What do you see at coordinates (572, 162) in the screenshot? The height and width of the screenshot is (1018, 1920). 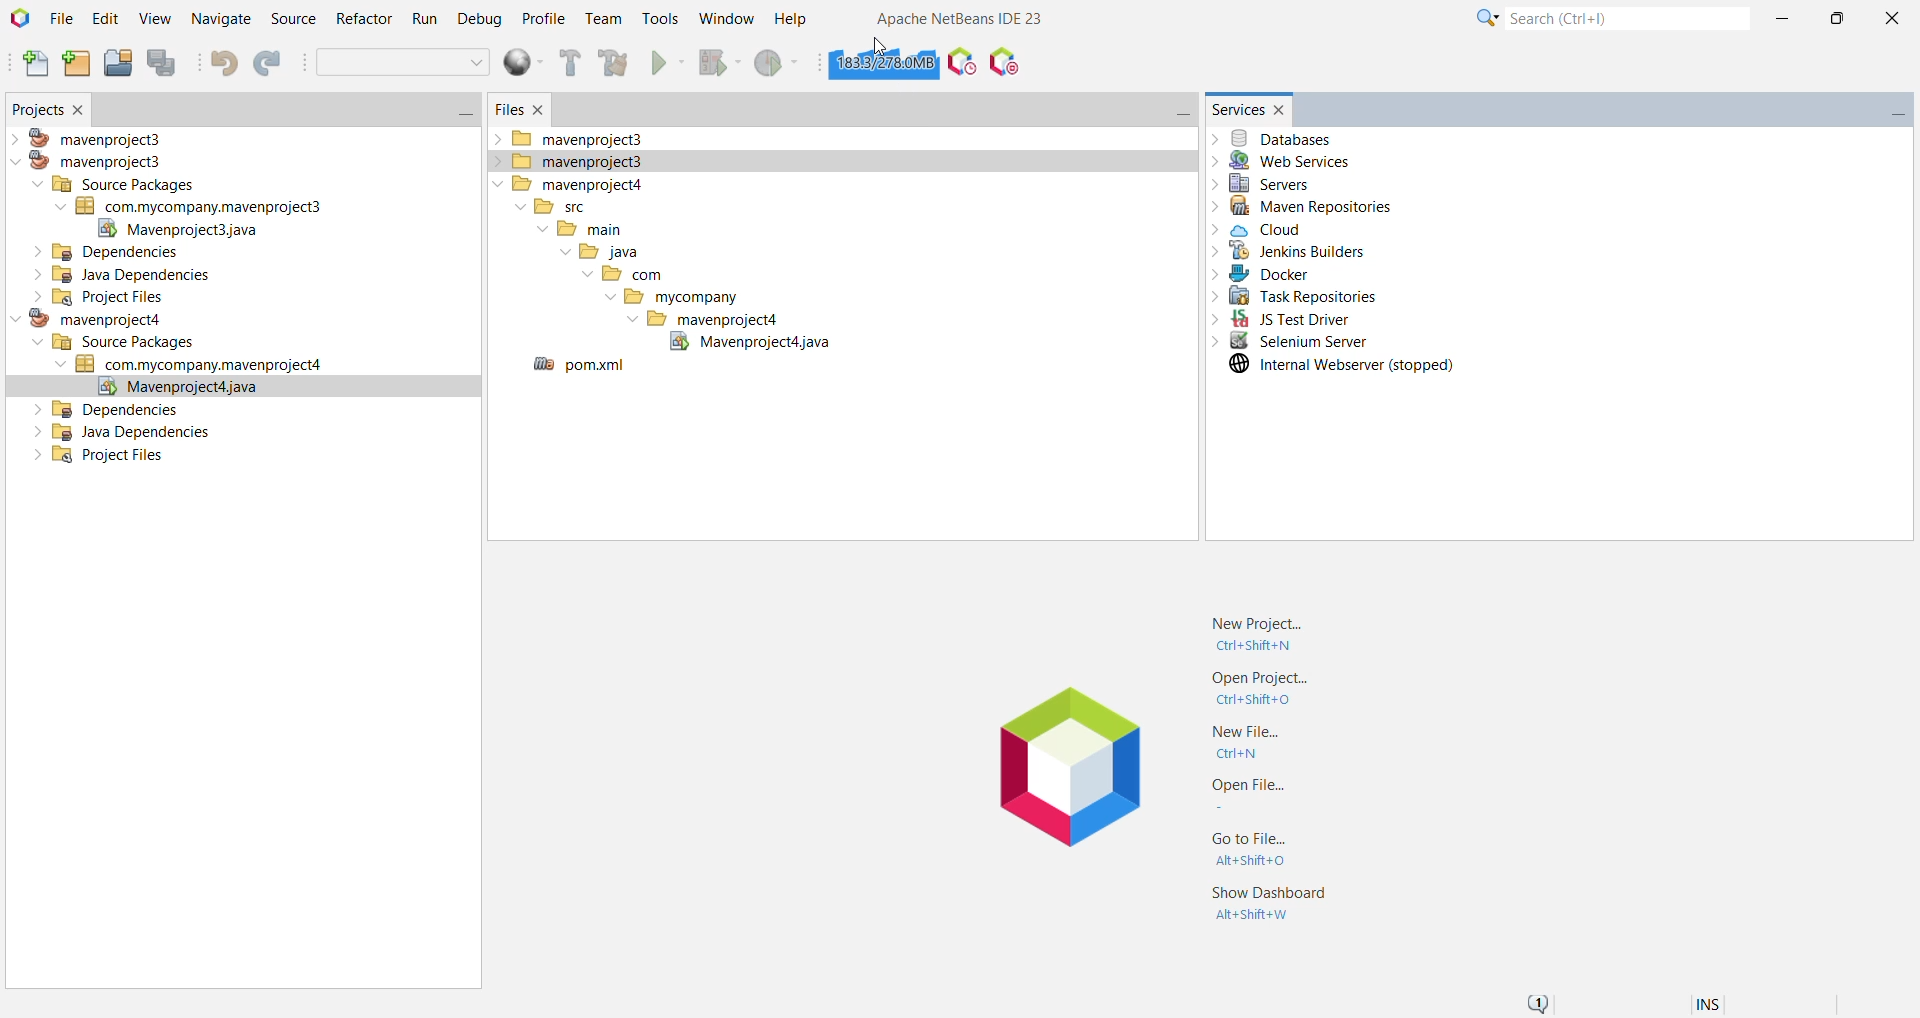 I see `mavenproject3` at bounding box center [572, 162].